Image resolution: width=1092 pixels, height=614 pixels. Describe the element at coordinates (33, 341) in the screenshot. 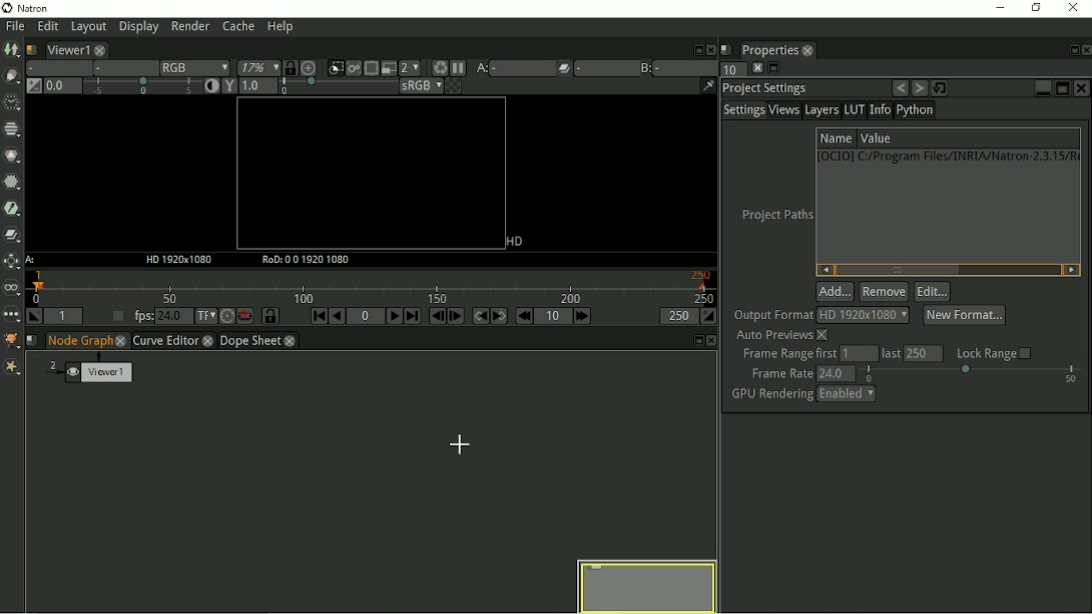

I see `Script name` at that location.